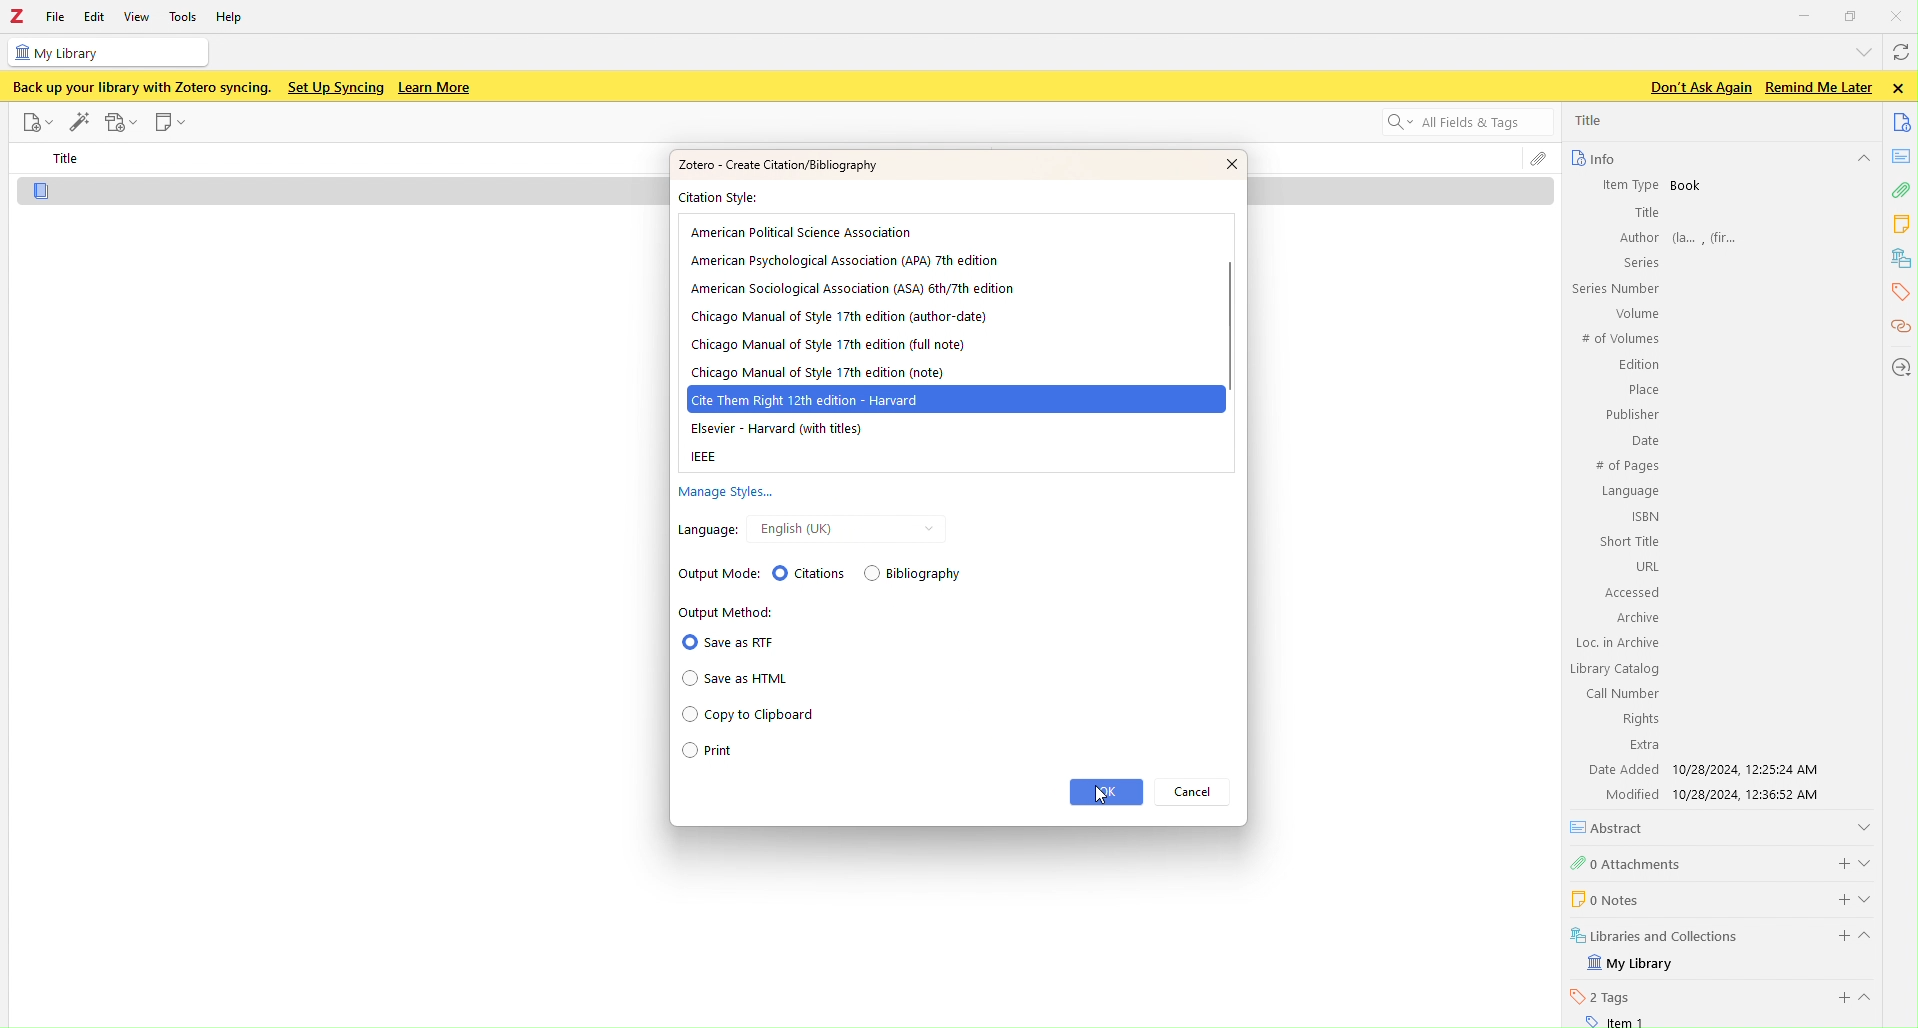 This screenshot has height=1028, width=1918. Describe the element at coordinates (793, 529) in the screenshot. I see `English (UK)` at that location.